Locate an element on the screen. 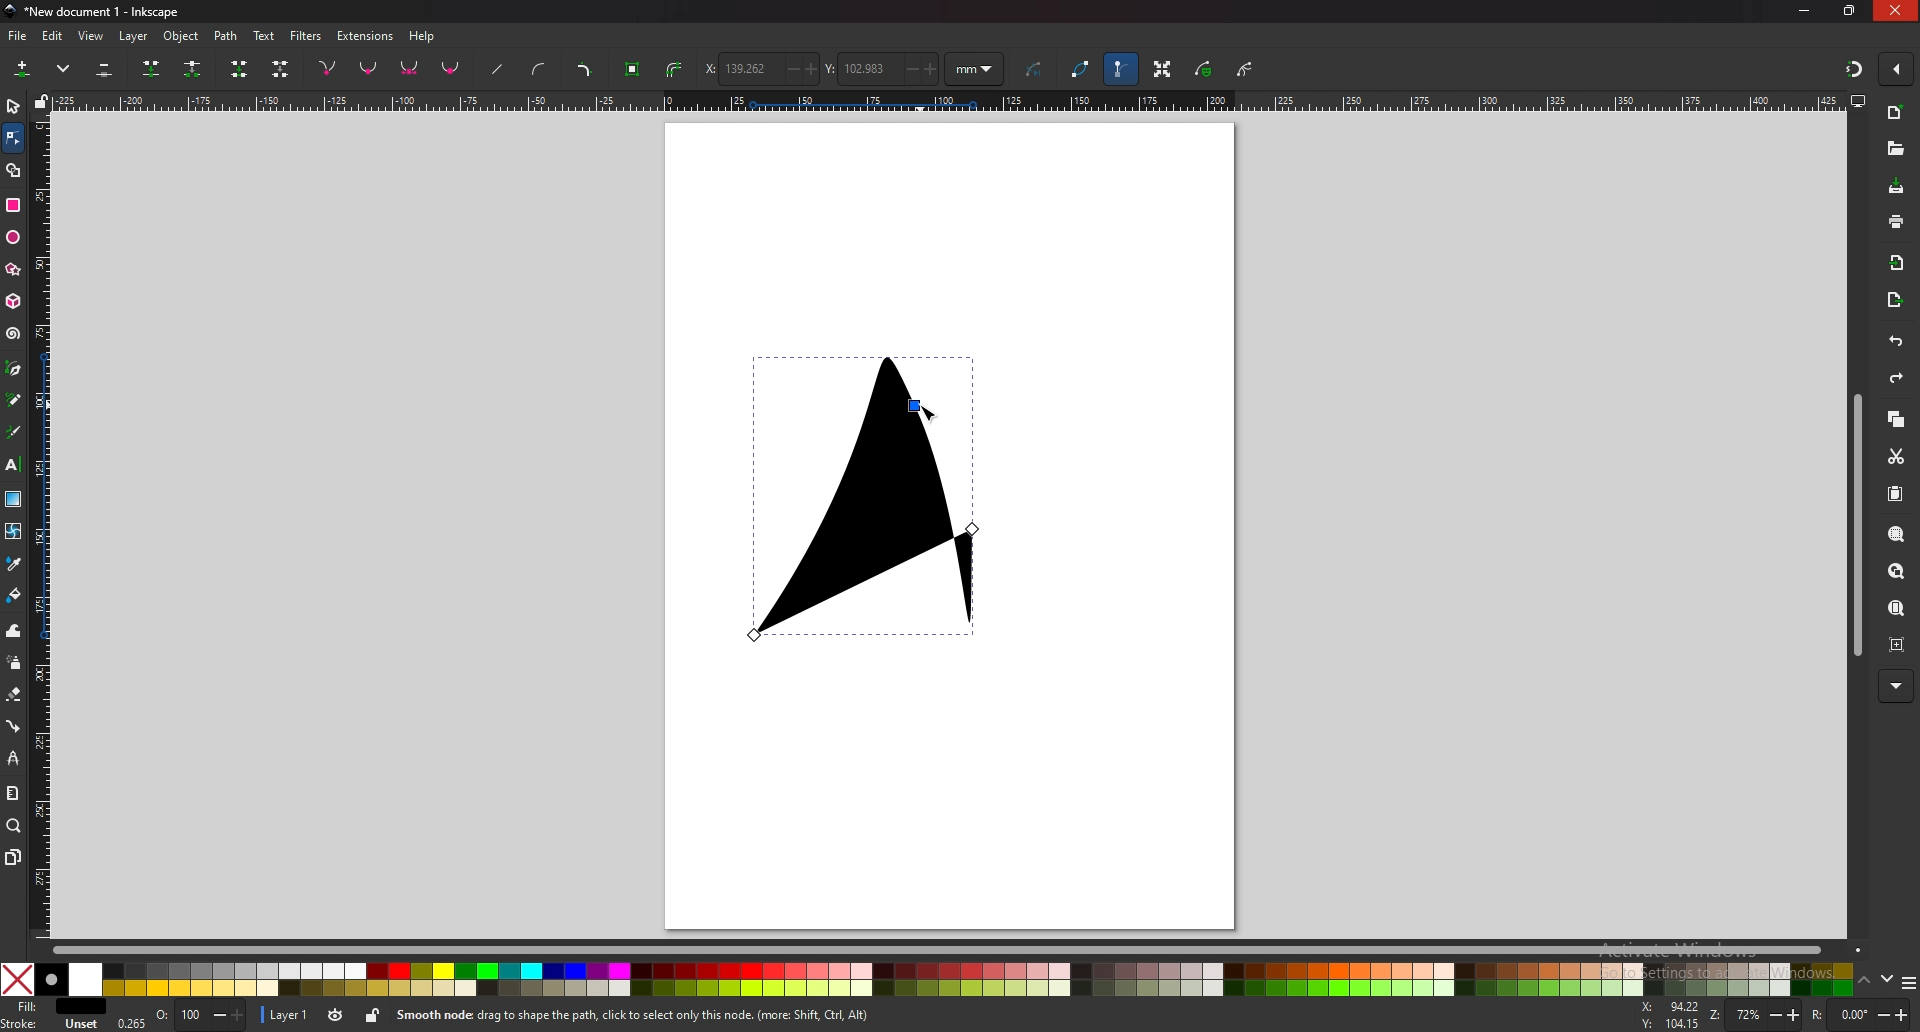 The image size is (1920, 1032). page is located at coordinates (945, 524).